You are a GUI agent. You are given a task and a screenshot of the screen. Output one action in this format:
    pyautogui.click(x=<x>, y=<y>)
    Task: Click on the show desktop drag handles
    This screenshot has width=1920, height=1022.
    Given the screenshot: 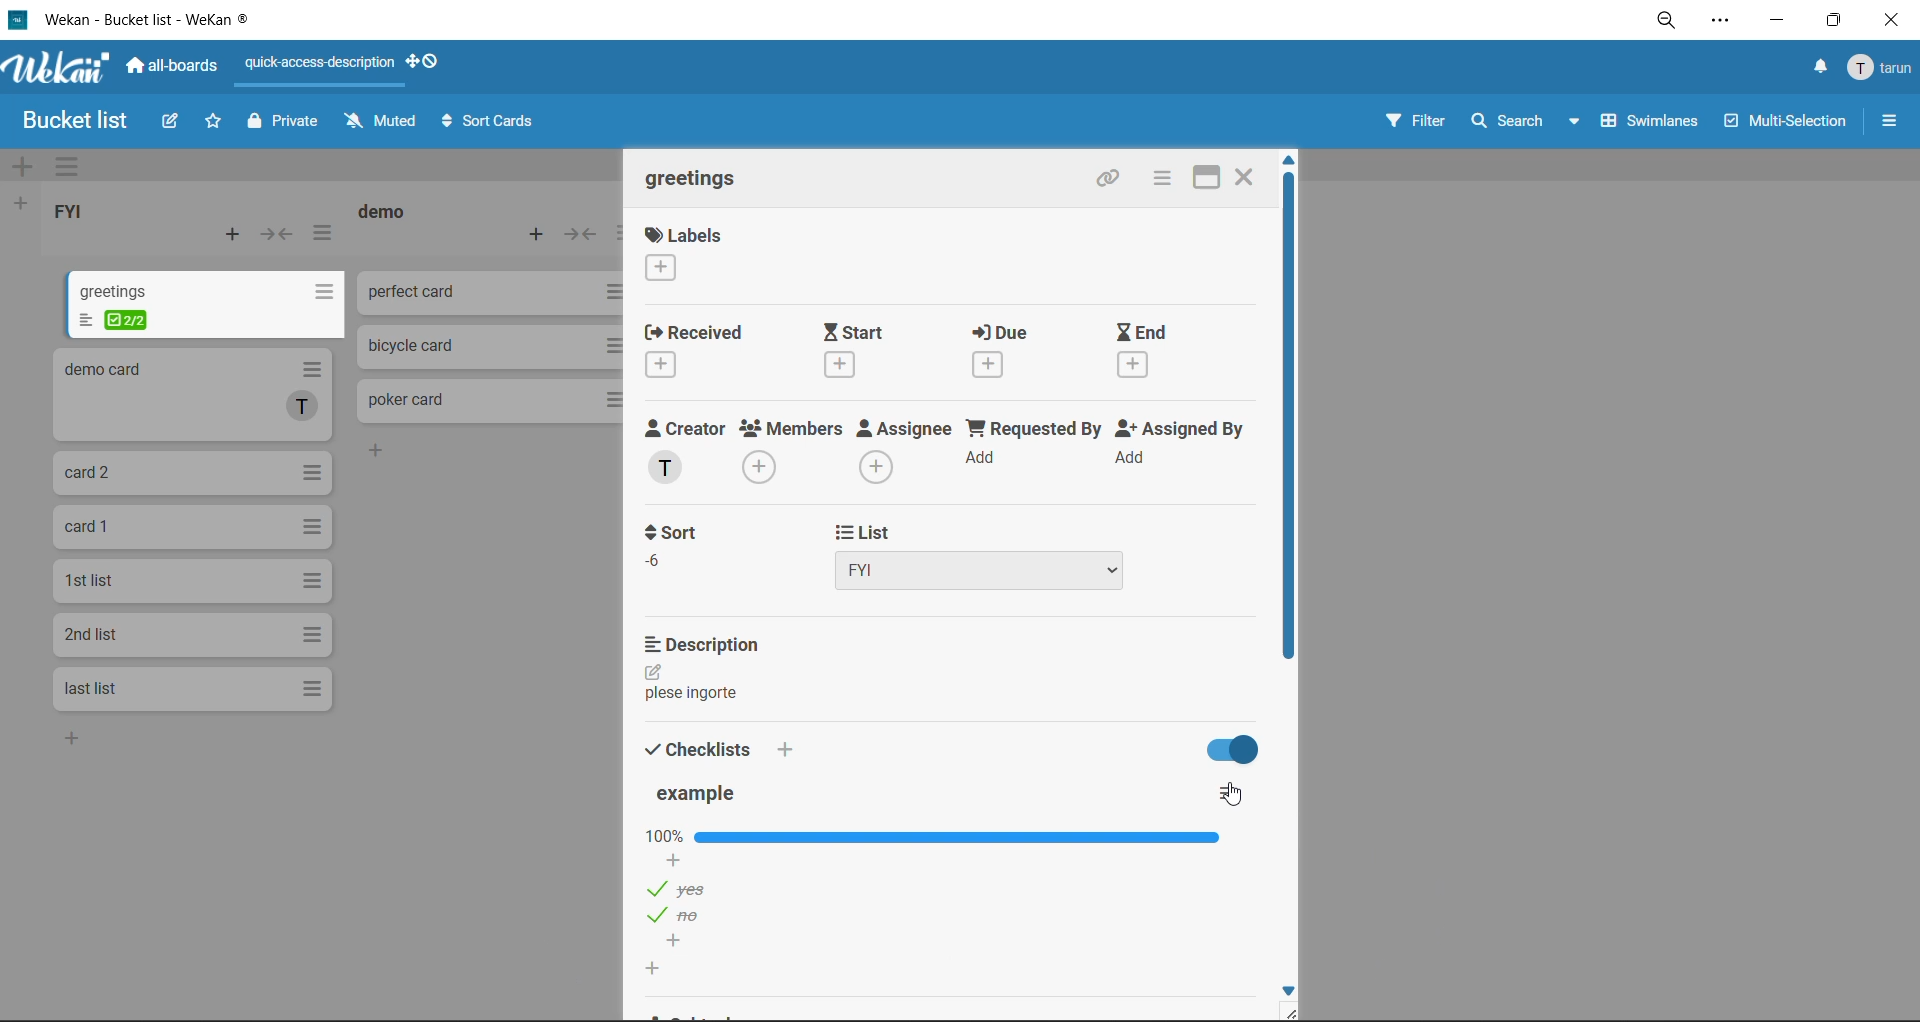 What is the action you would take?
    pyautogui.click(x=429, y=59)
    